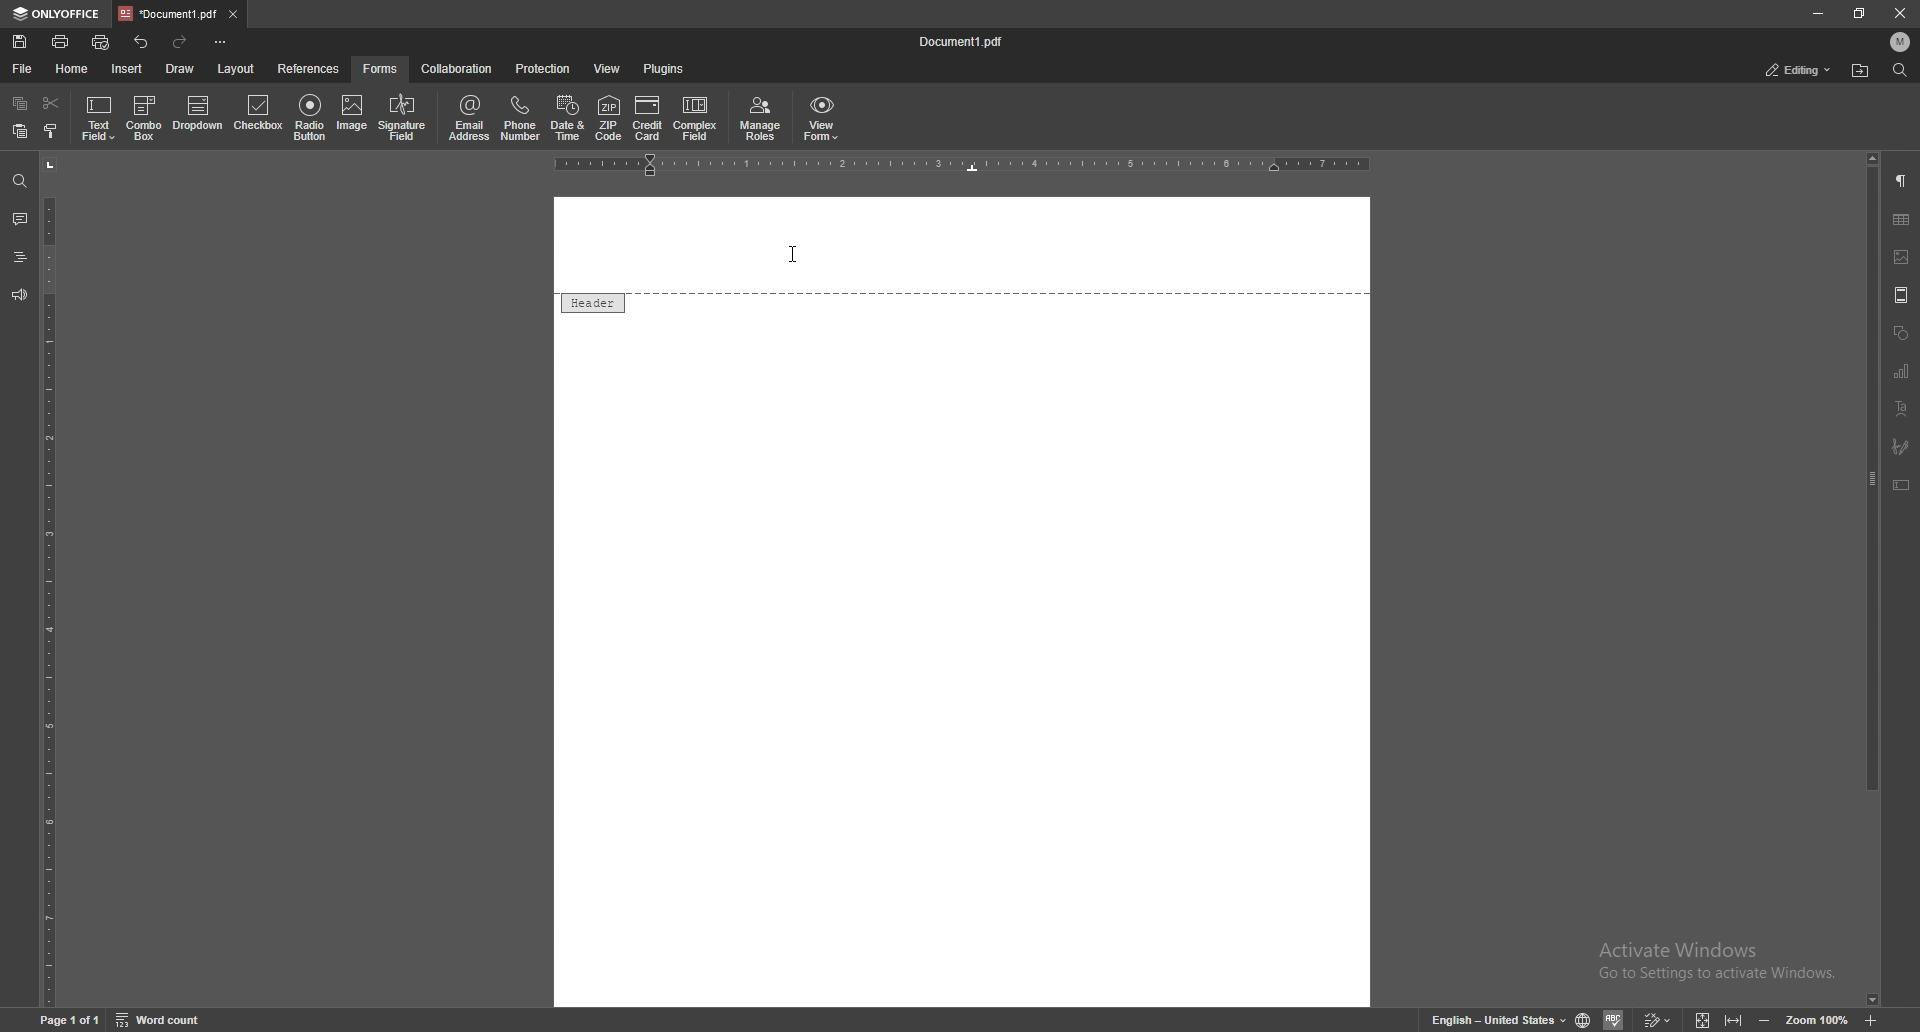 The height and width of the screenshot is (1032, 1920). What do you see at coordinates (1901, 331) in the screenshot?
I see `shapes` at bounding box center [1901, 331].